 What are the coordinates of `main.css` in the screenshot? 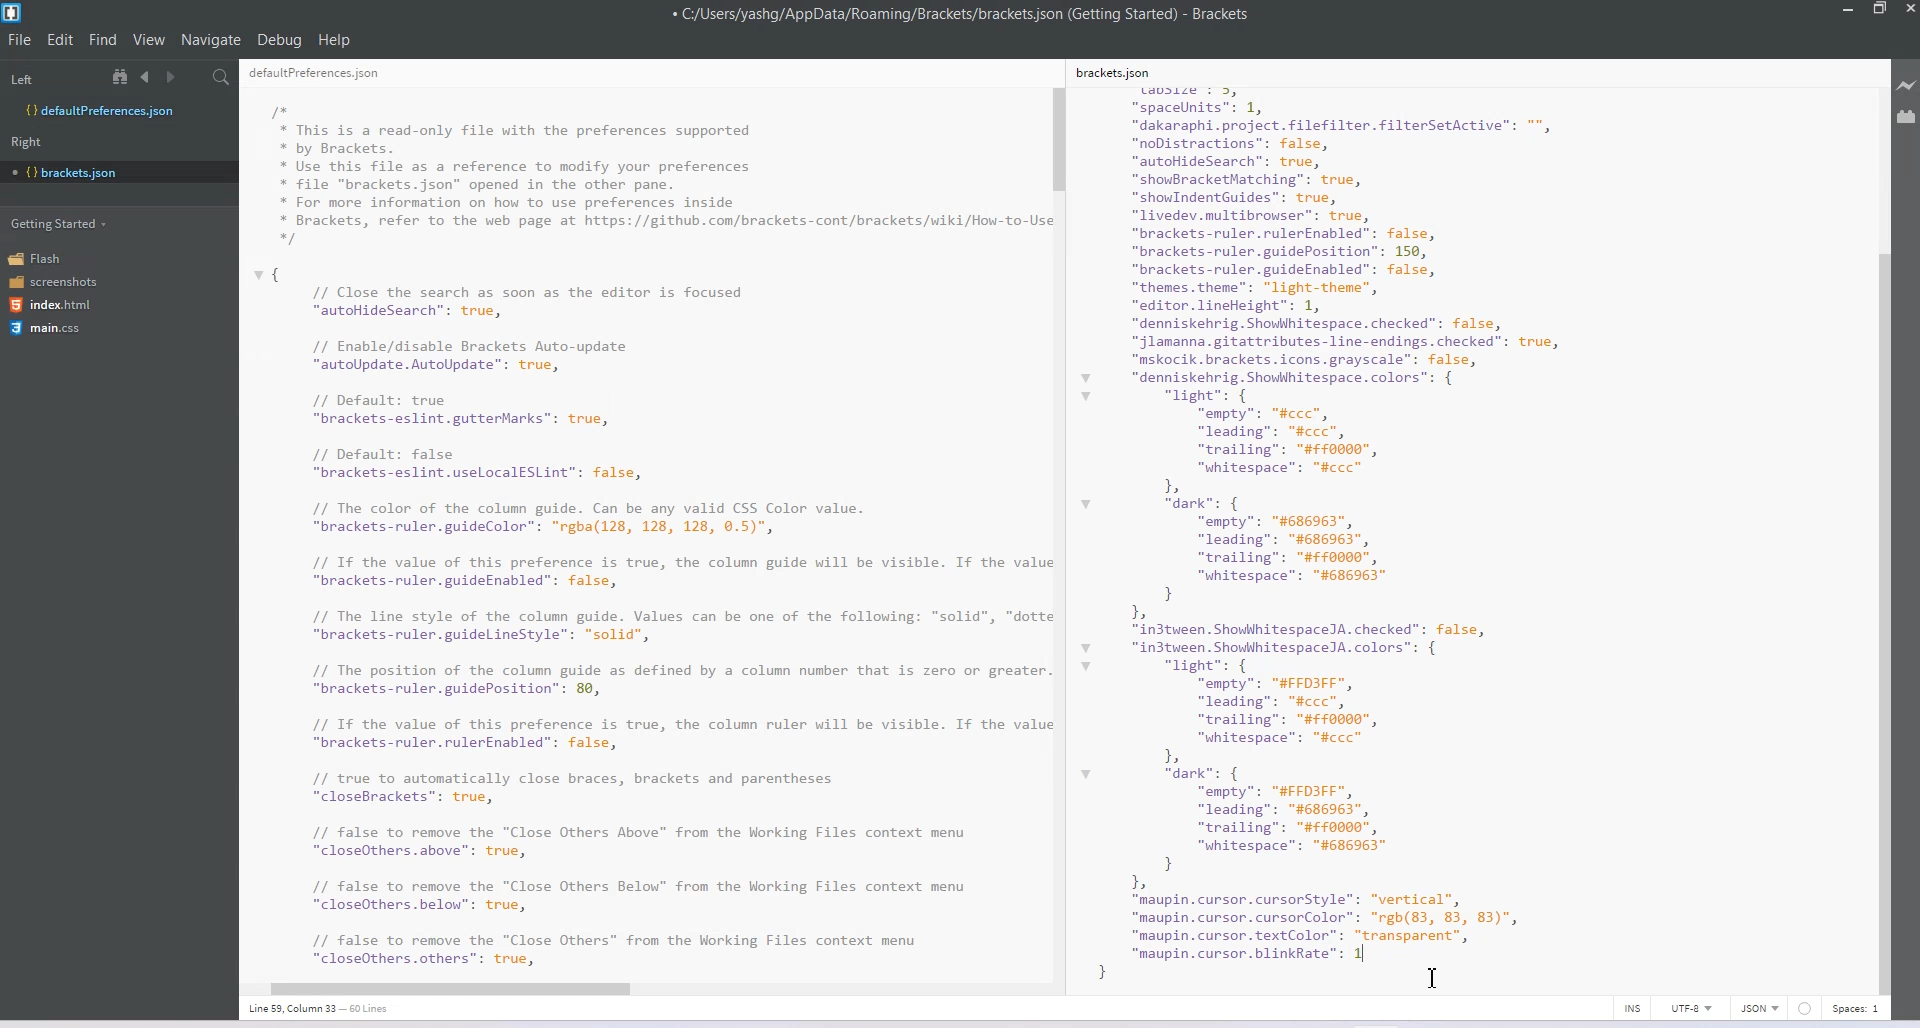 It's located at (45, 328).